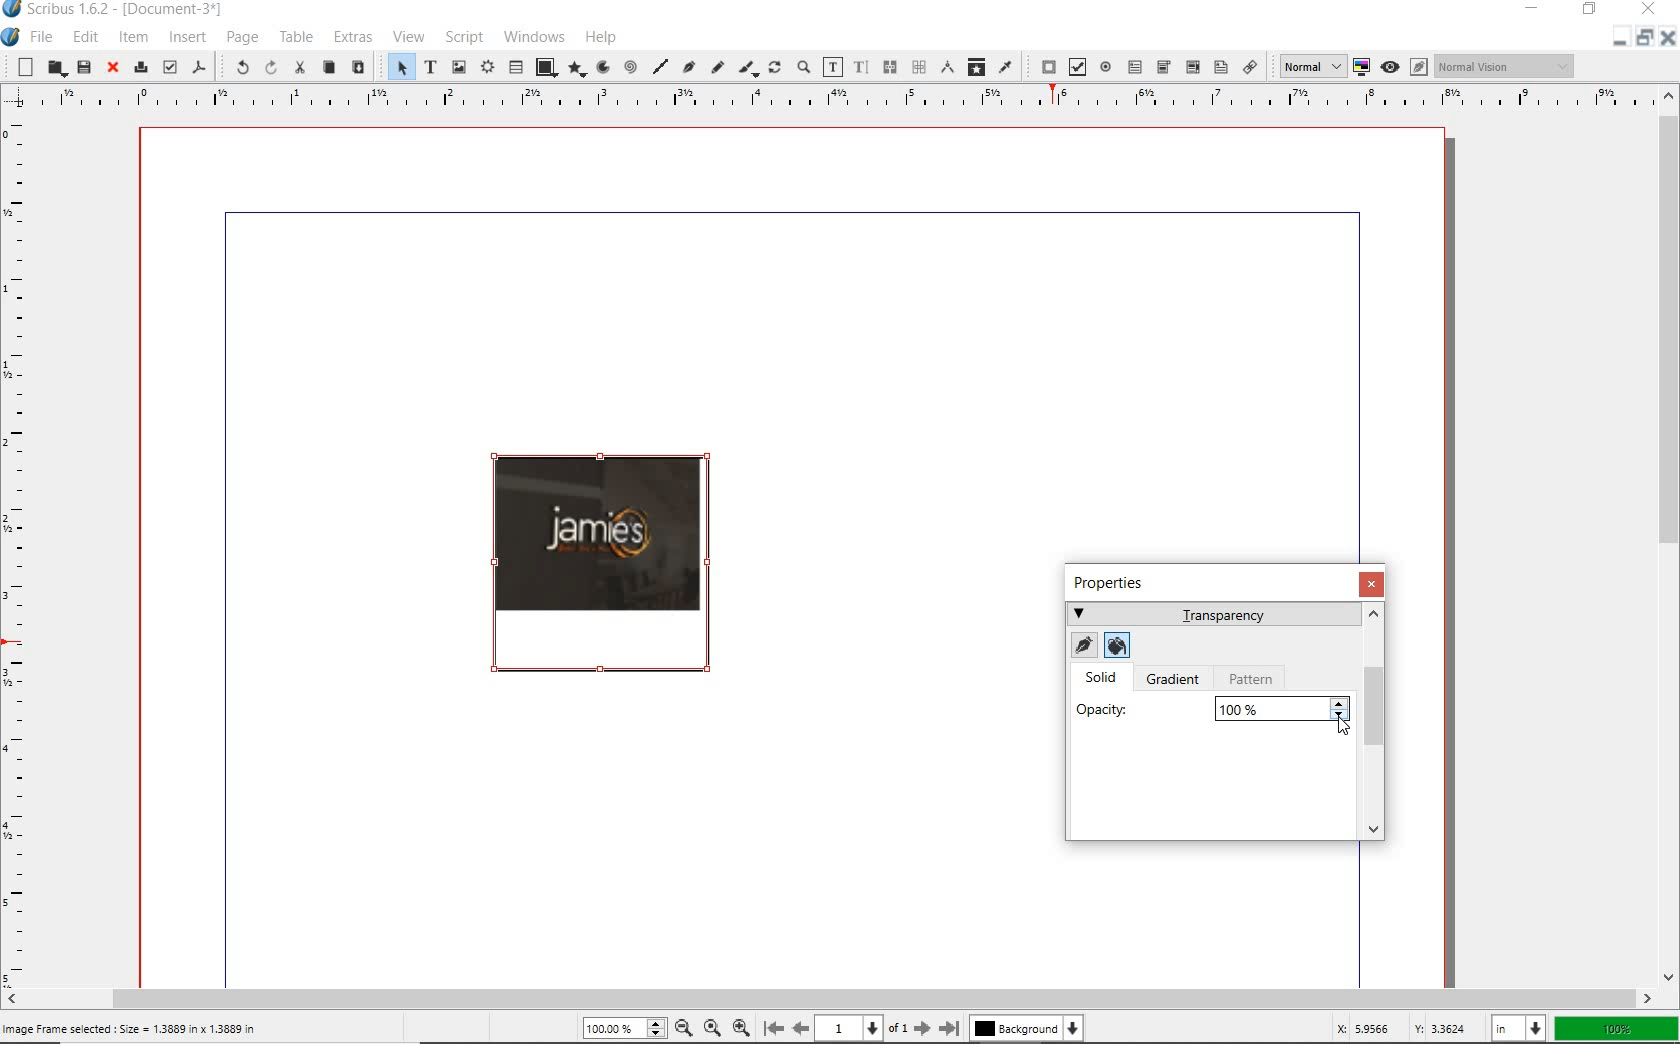 This screenshot has width=1680, height=1044. I want to click on link text frames, so click(887, 66).